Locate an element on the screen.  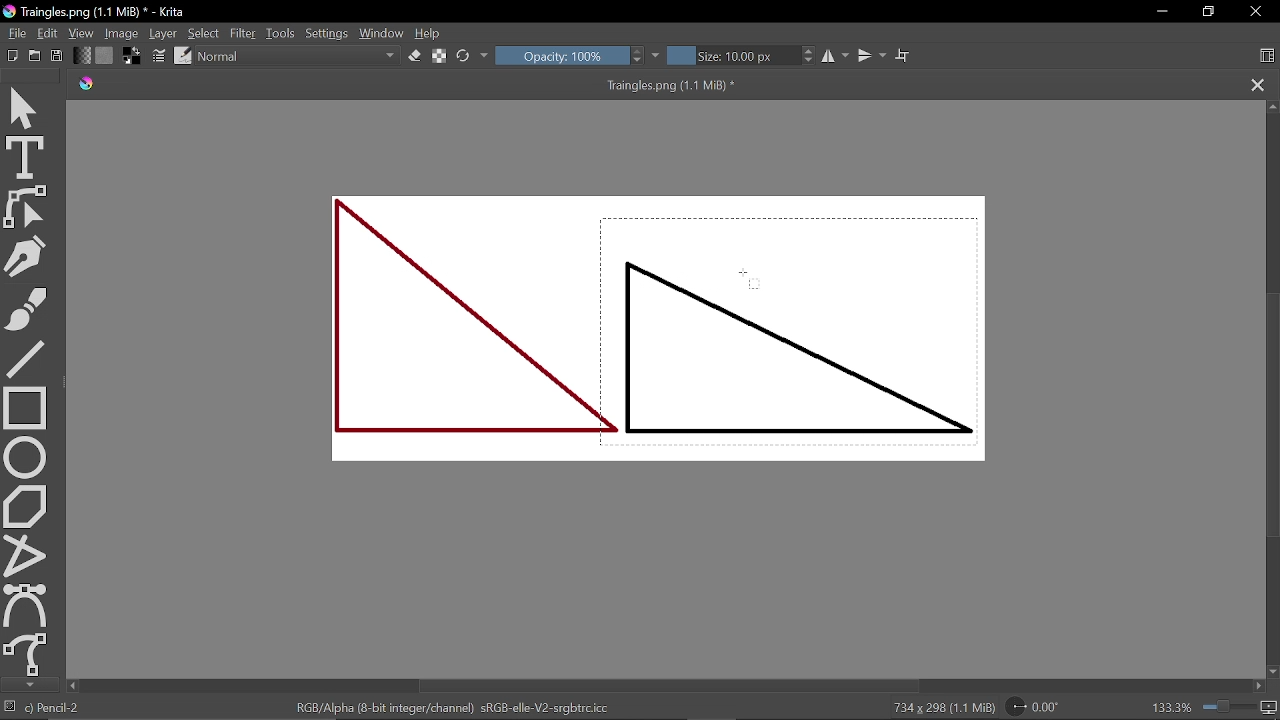
Wrap around tool is located at coordinates (902, 56).